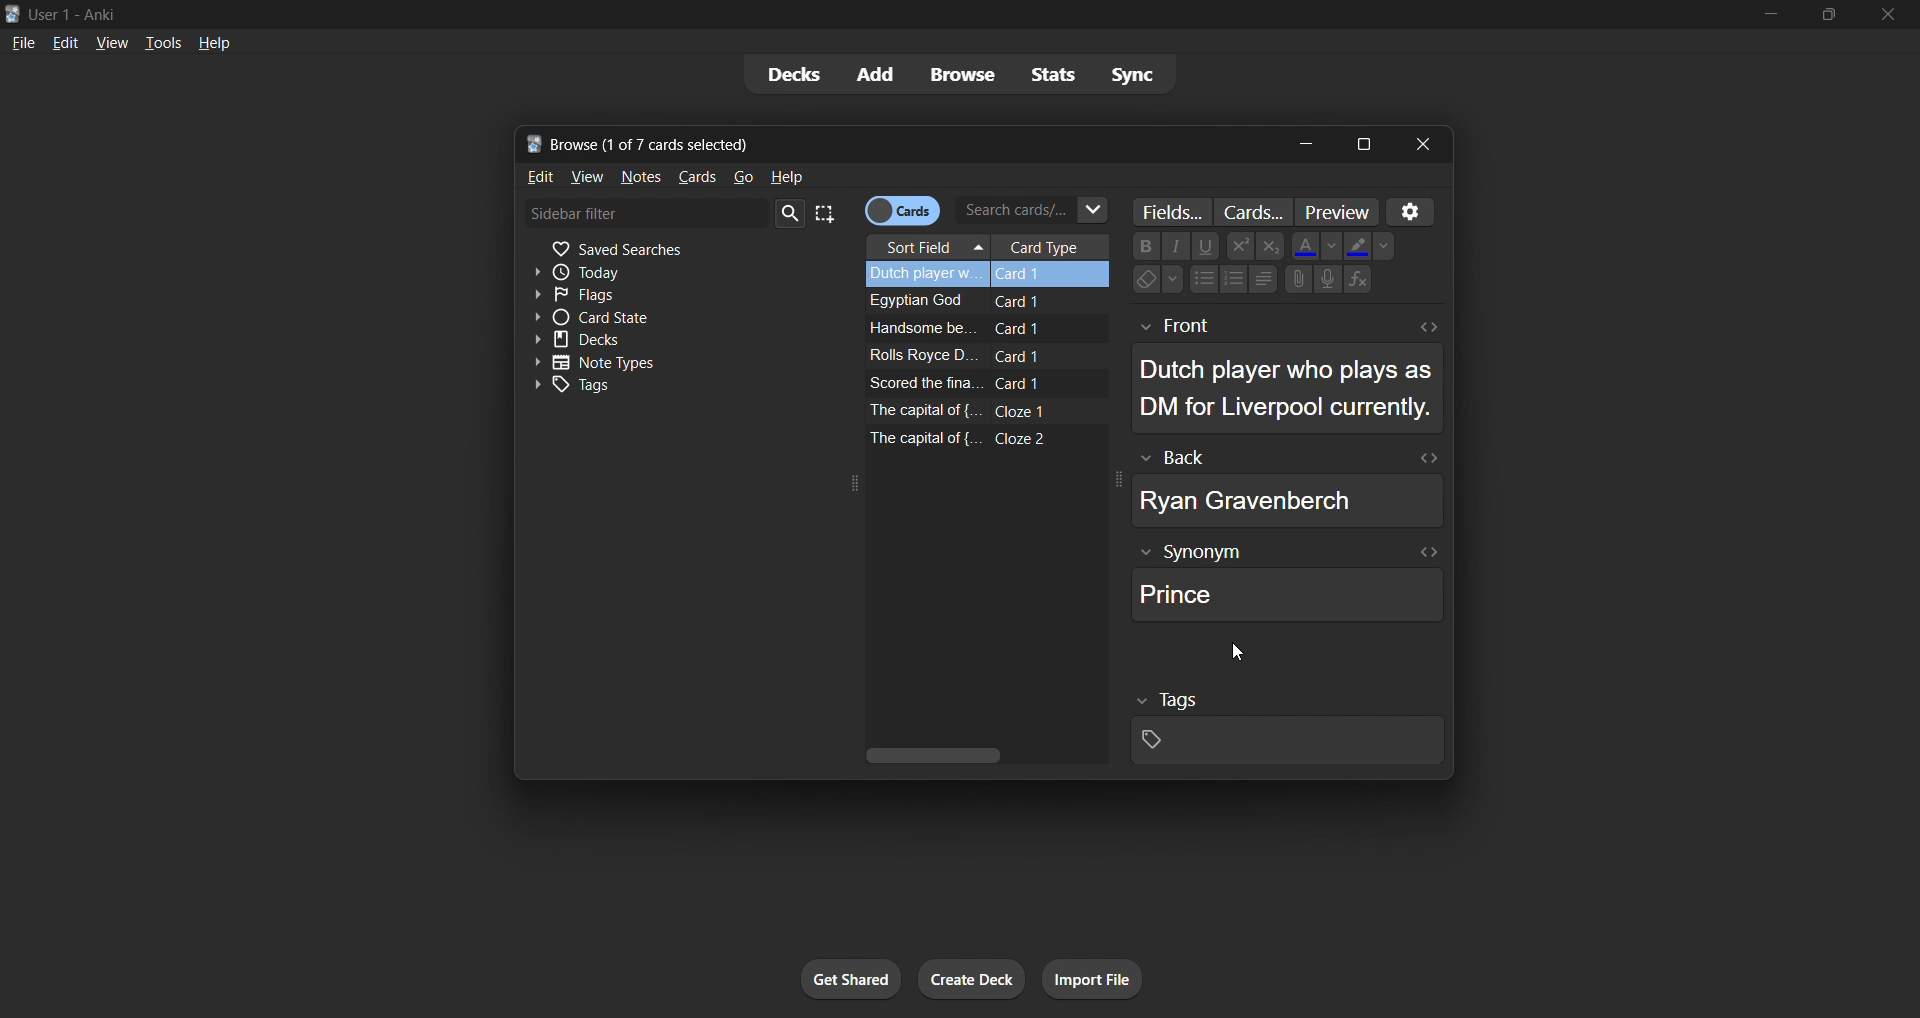  Describe the element at coordinates (587, 179) in the screenshot. I see `view` at that location.